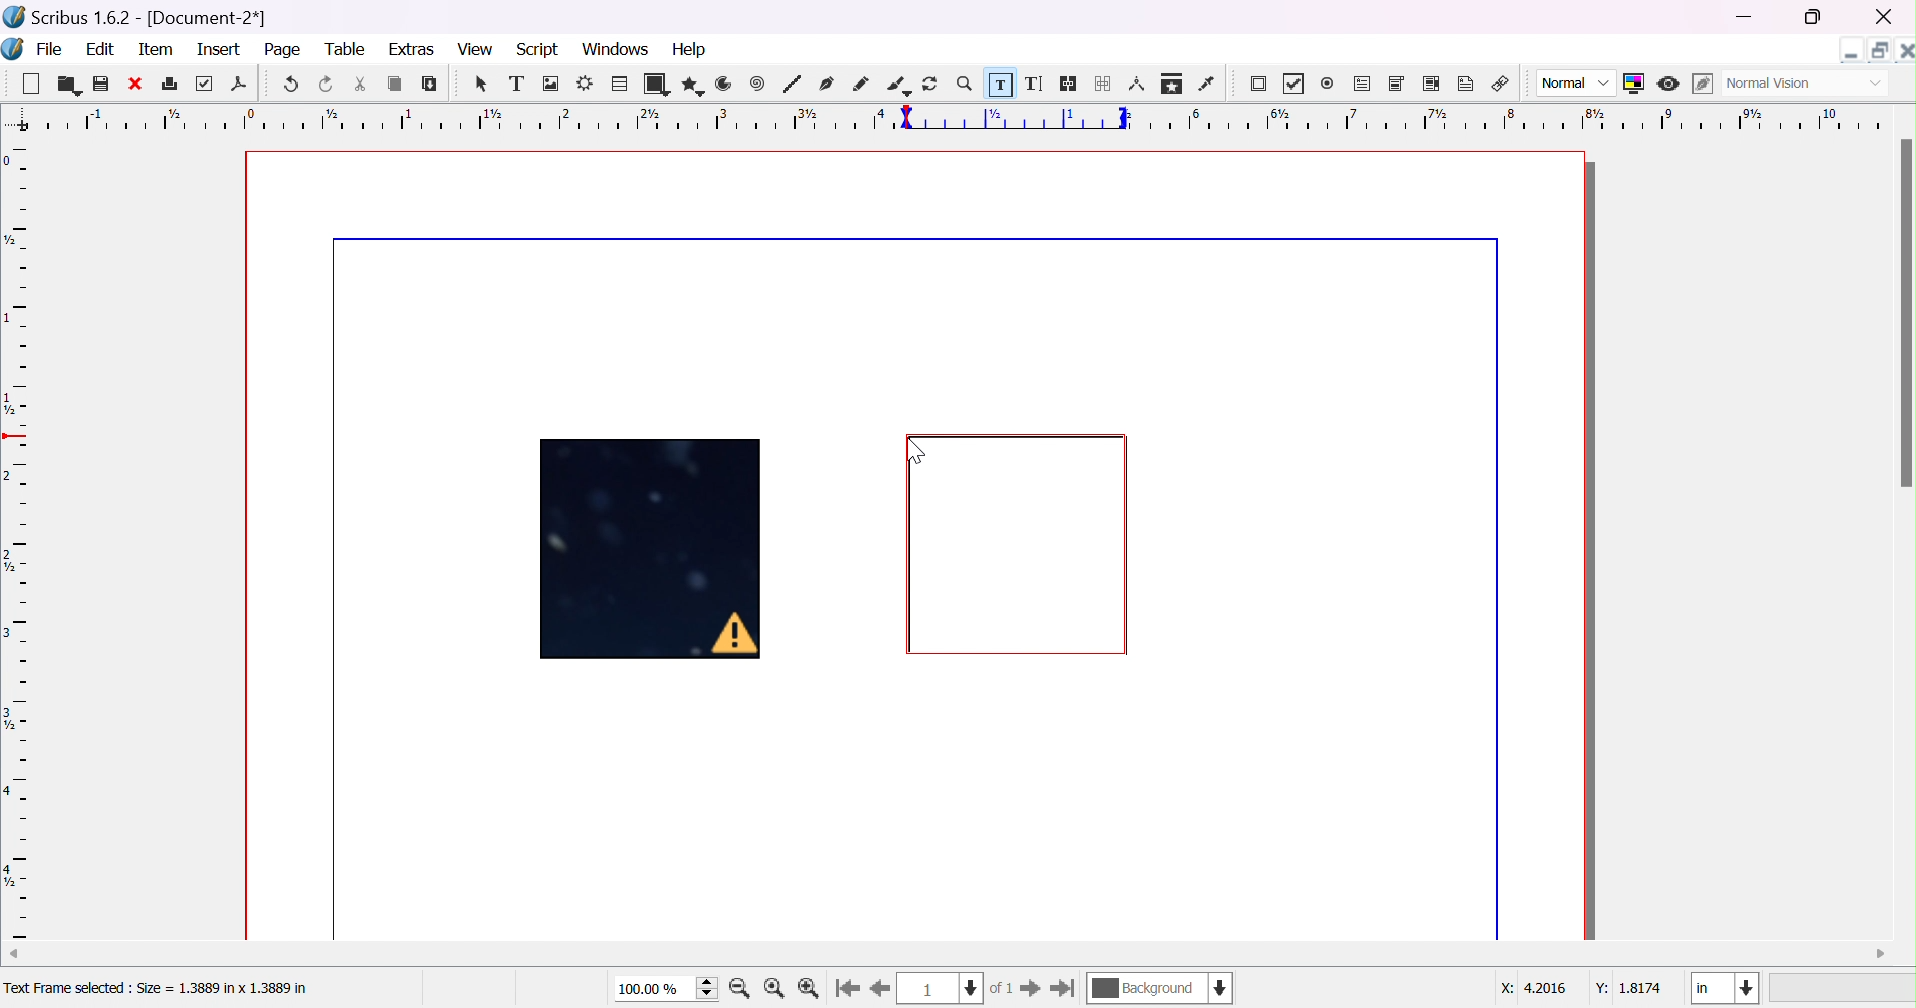 This screenshot has width=1916, height=1008. Describe the element at coordinates (740, 989) in the screenshot. I see `zoom in` at that location.